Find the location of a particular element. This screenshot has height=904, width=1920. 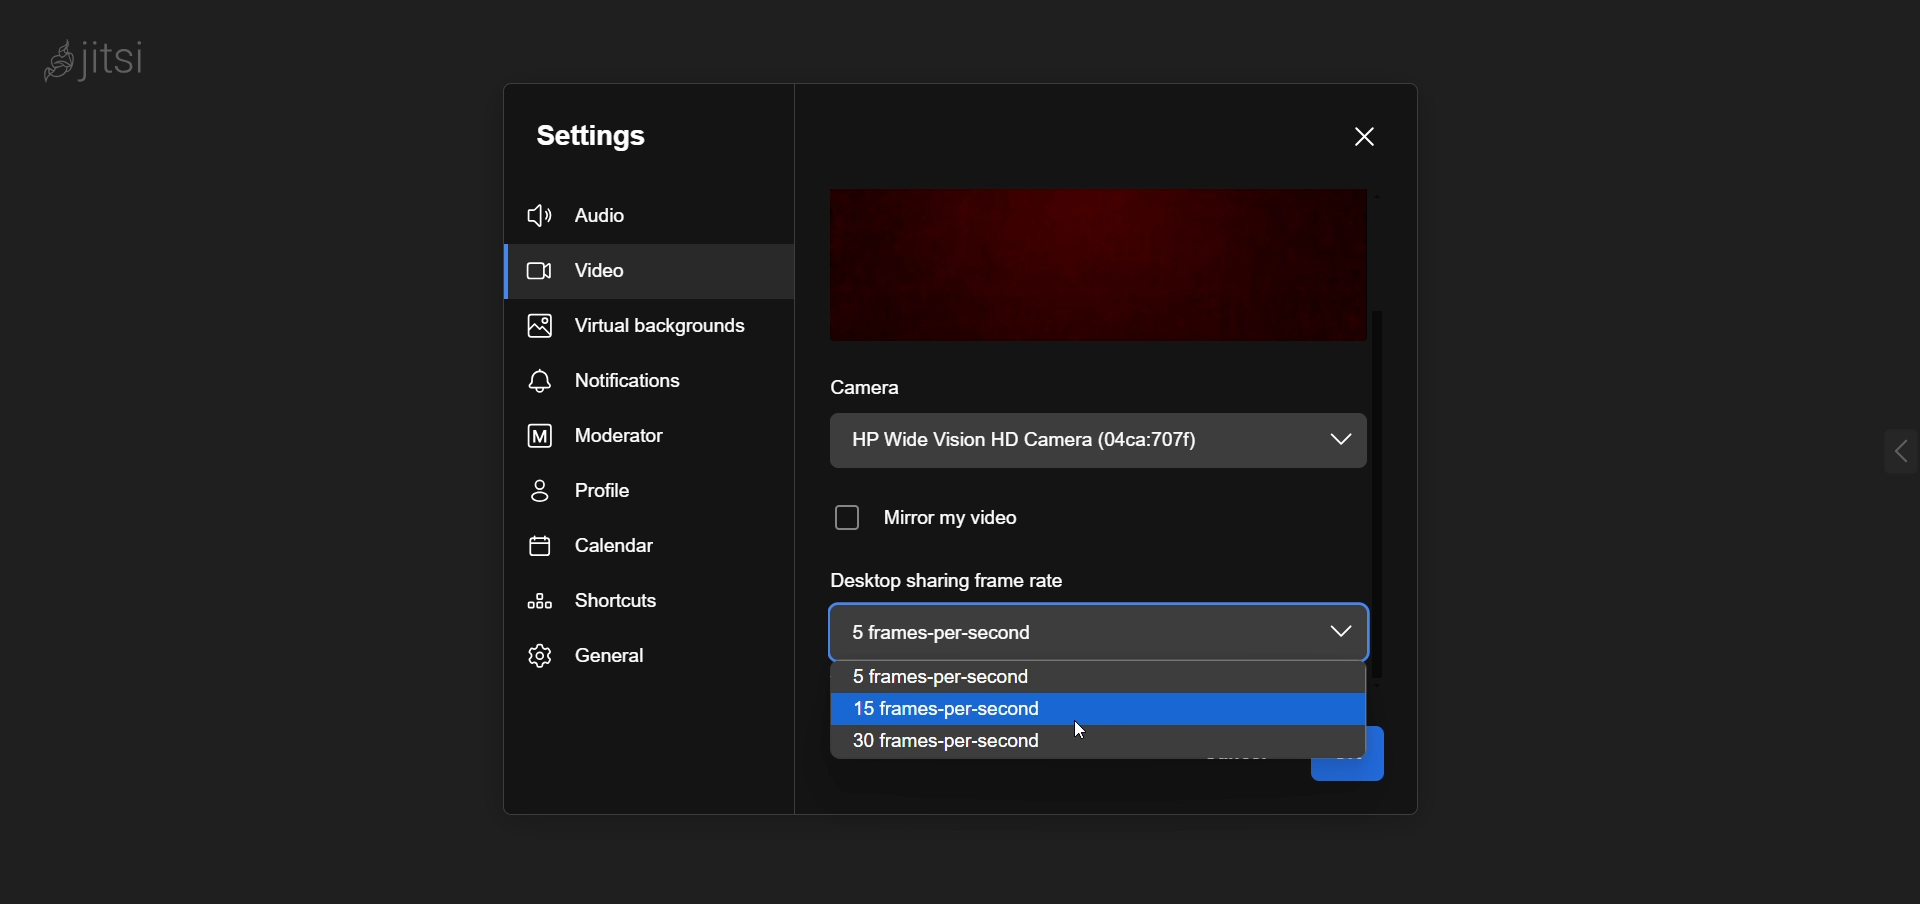

camera is located at coordinates (868, 382).